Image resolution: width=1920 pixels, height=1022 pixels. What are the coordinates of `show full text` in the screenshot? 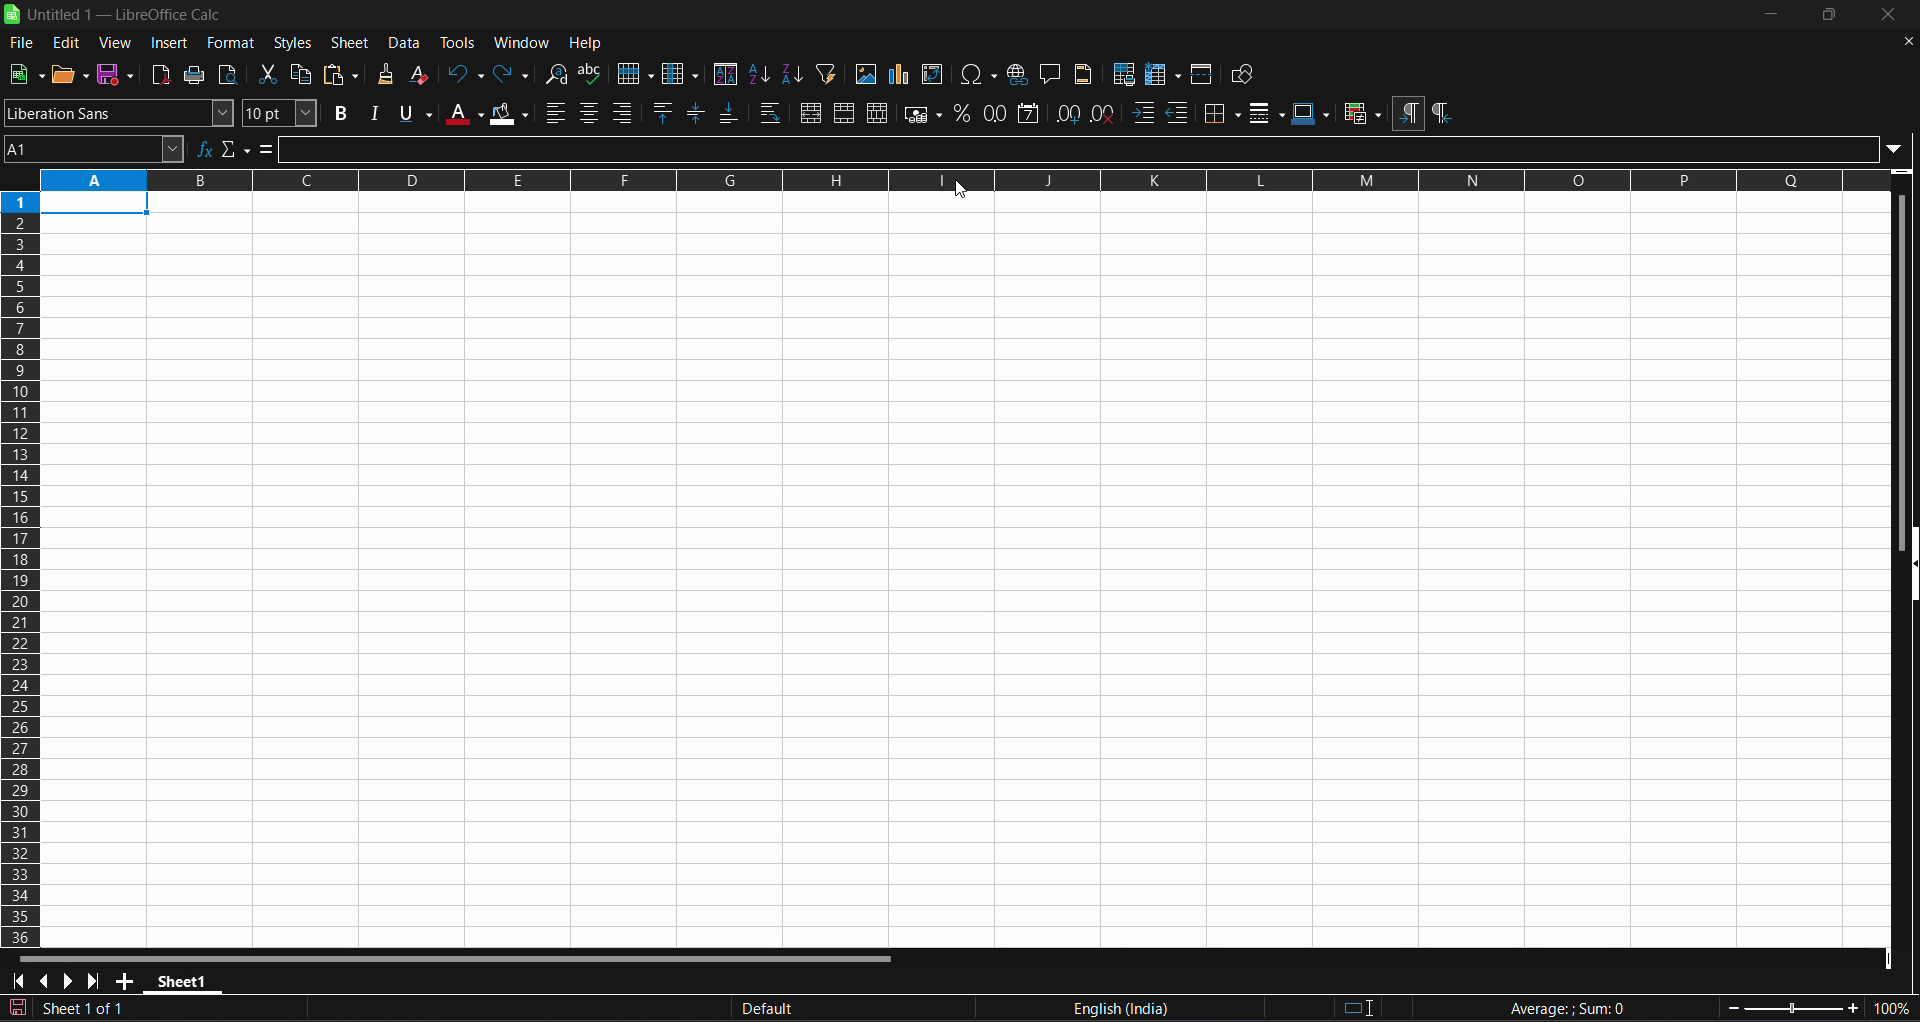 It's located at (1893, 150).